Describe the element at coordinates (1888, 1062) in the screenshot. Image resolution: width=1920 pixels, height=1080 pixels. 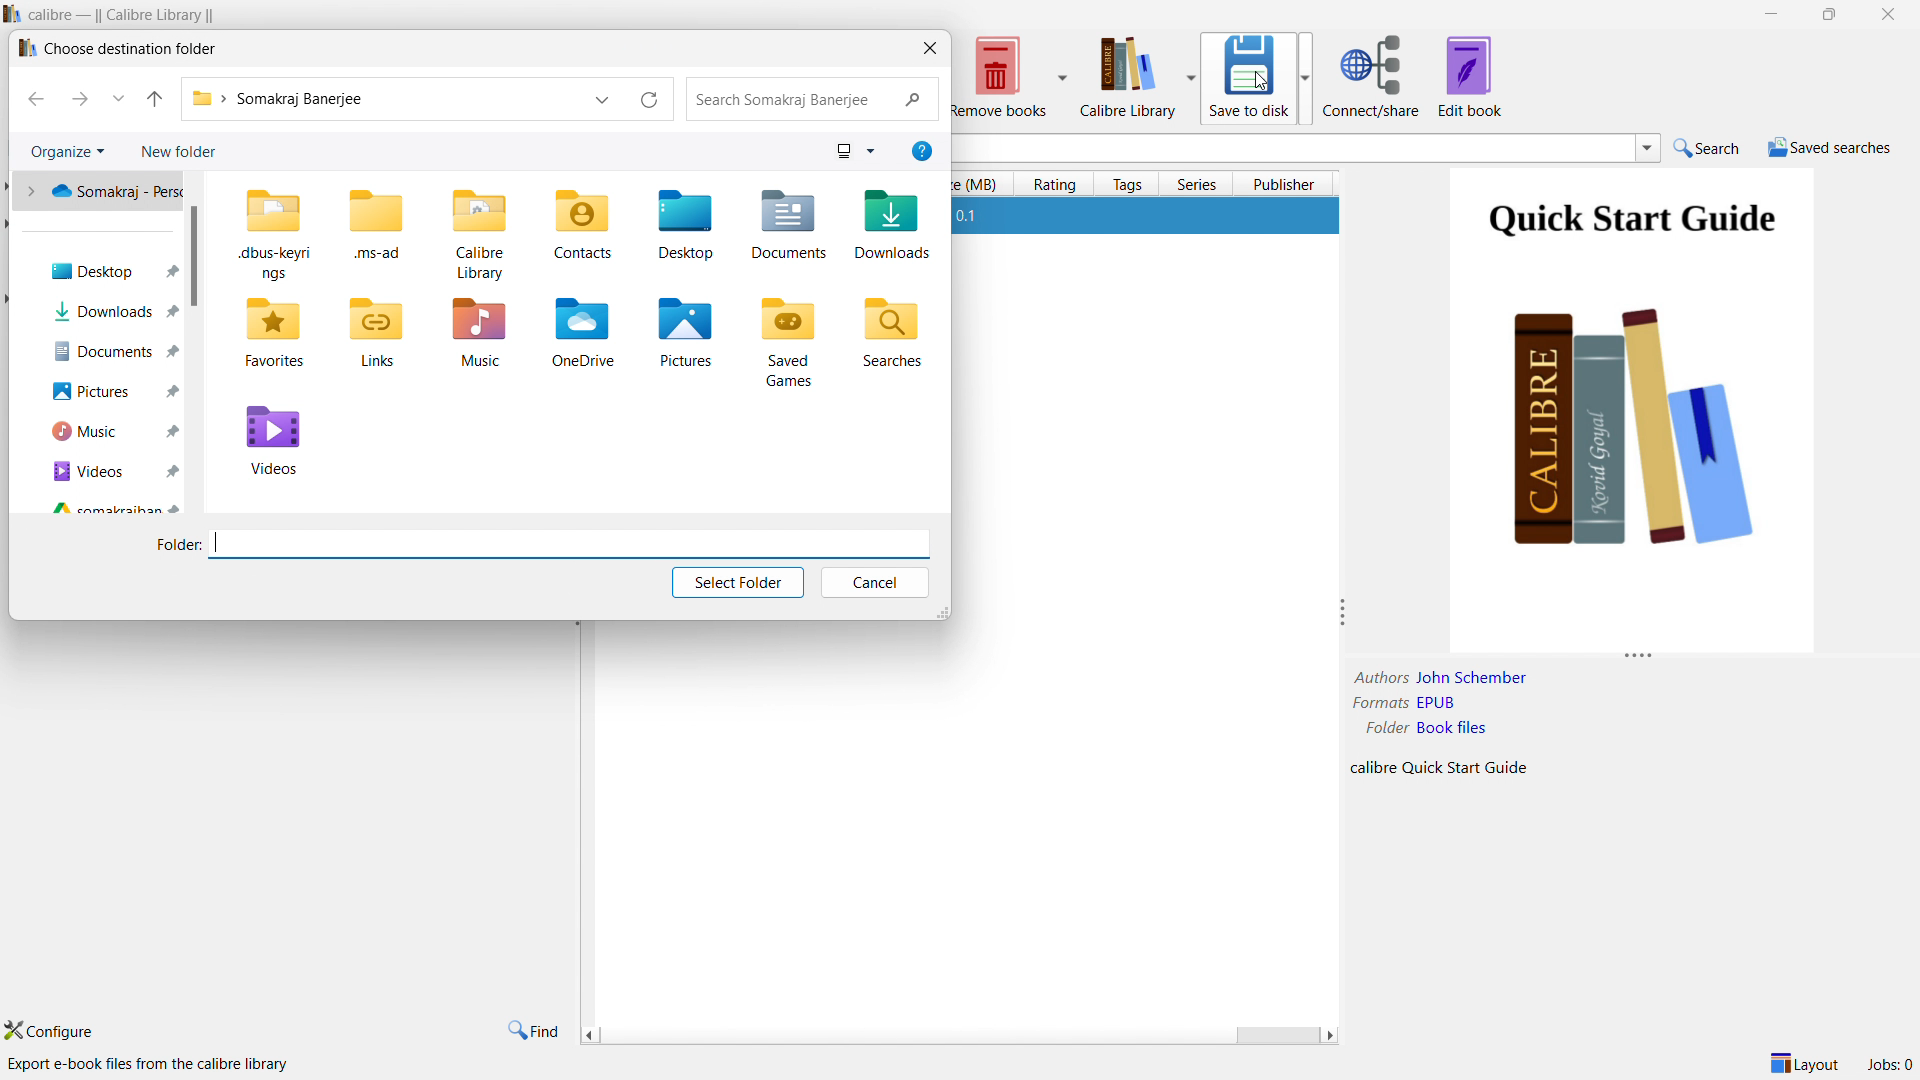
I see `Jobs: 0` at that location.